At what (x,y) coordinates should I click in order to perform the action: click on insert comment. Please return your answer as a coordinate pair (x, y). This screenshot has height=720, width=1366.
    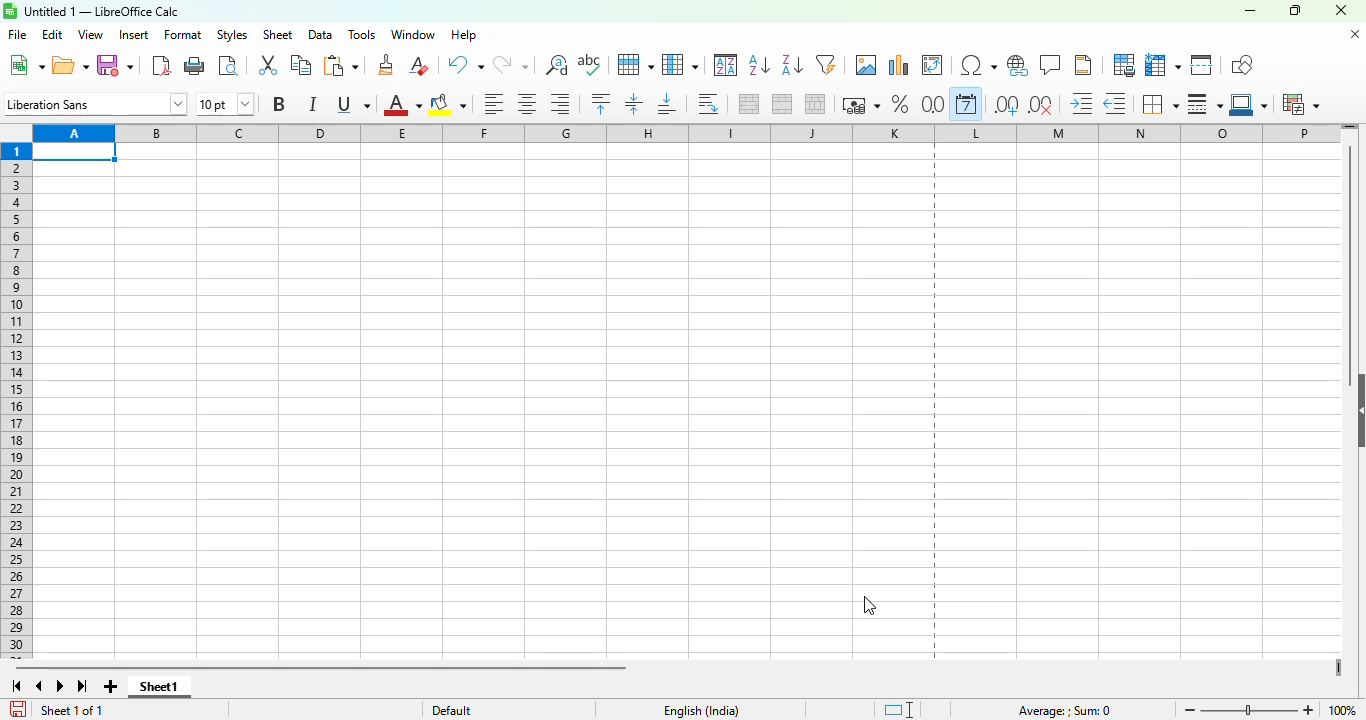
    Looking at the image, I should click on (1052, 64).